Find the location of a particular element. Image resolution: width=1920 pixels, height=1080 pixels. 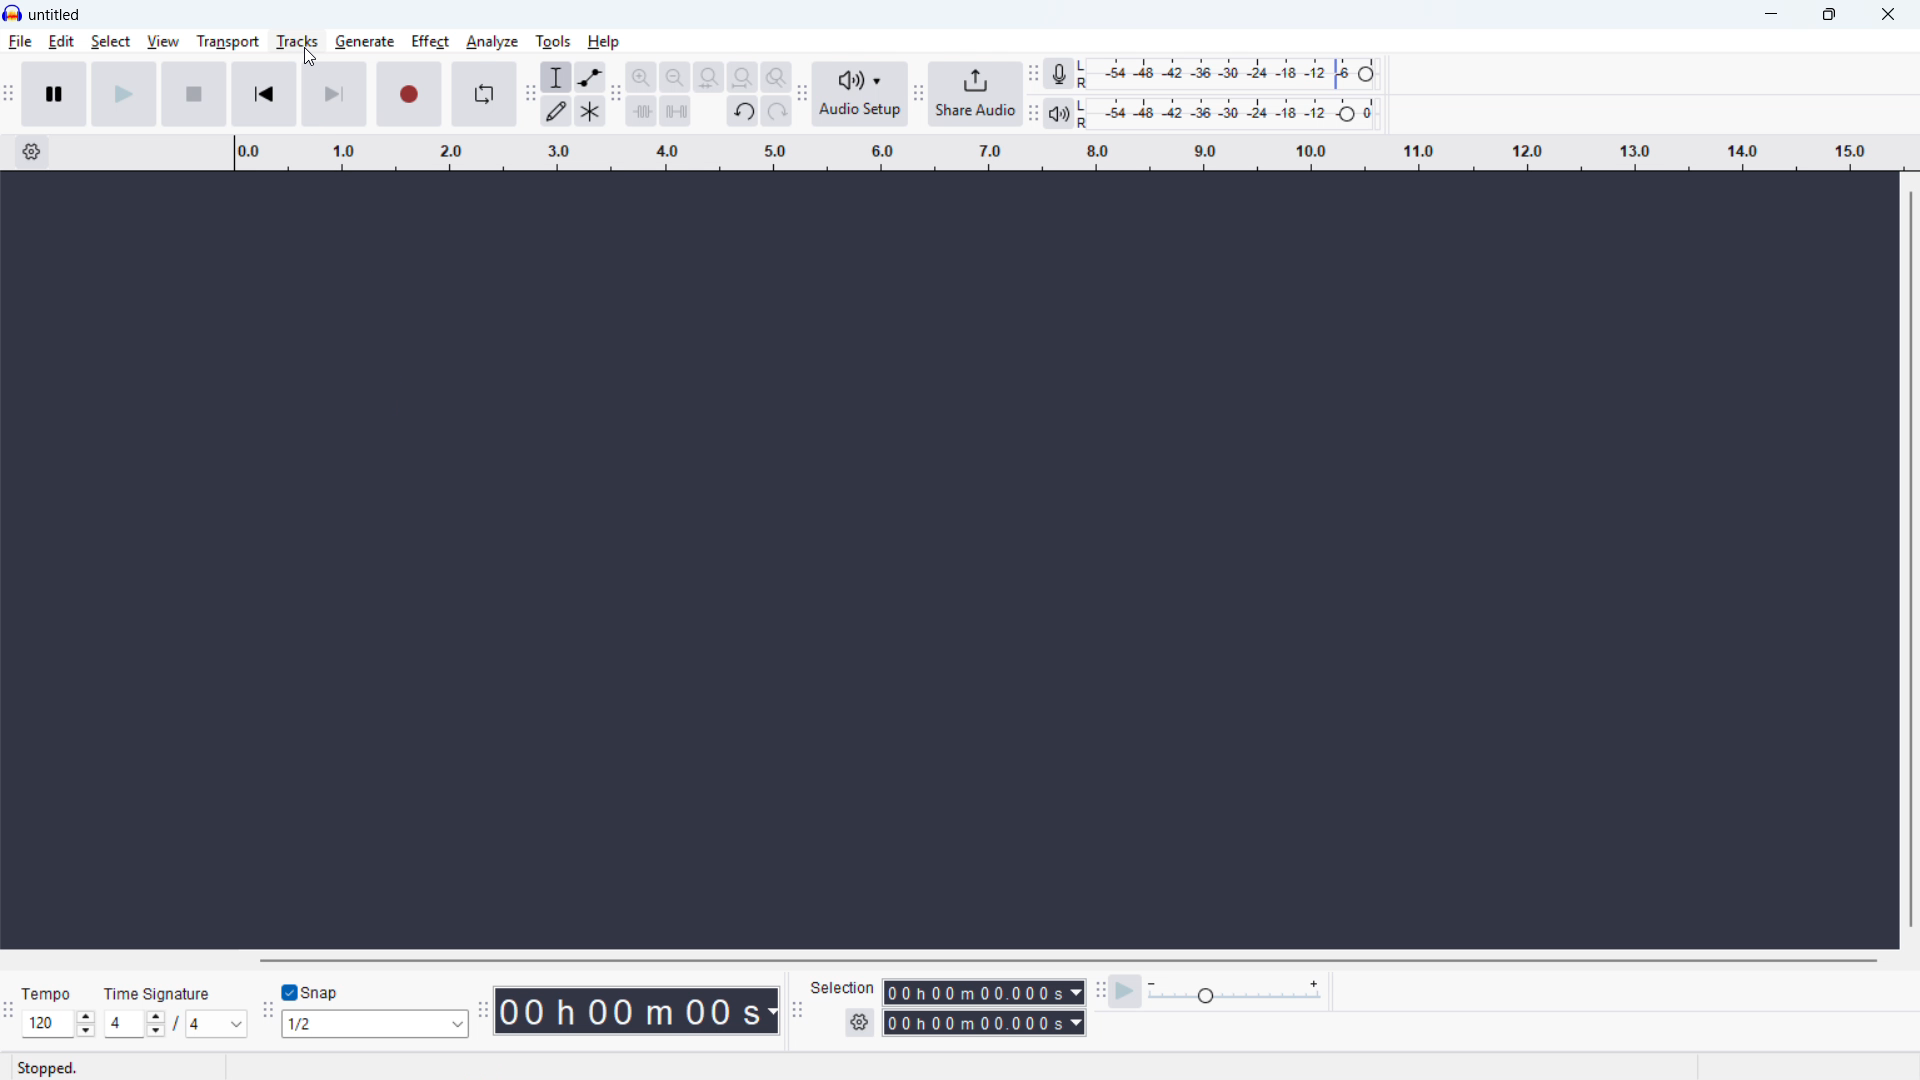

Envelope tool  is located at coordinates (591, 77).